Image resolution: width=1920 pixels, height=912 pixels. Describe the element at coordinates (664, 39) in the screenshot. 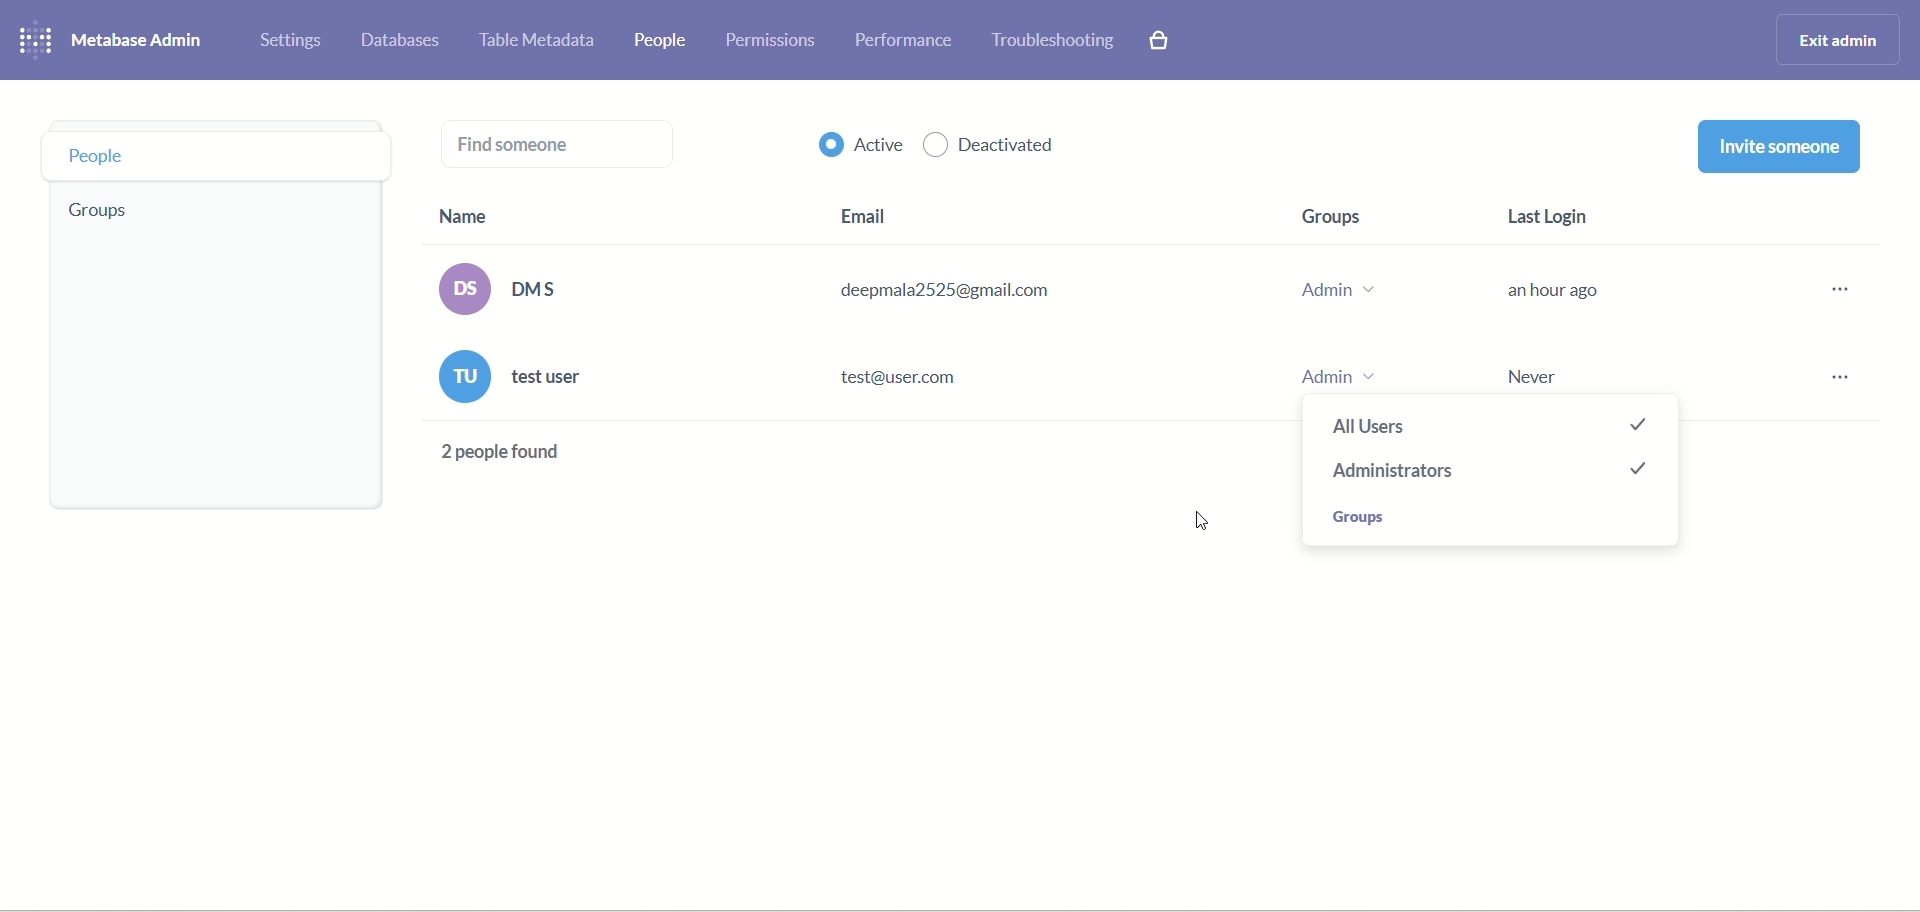

I see `people` at that location.